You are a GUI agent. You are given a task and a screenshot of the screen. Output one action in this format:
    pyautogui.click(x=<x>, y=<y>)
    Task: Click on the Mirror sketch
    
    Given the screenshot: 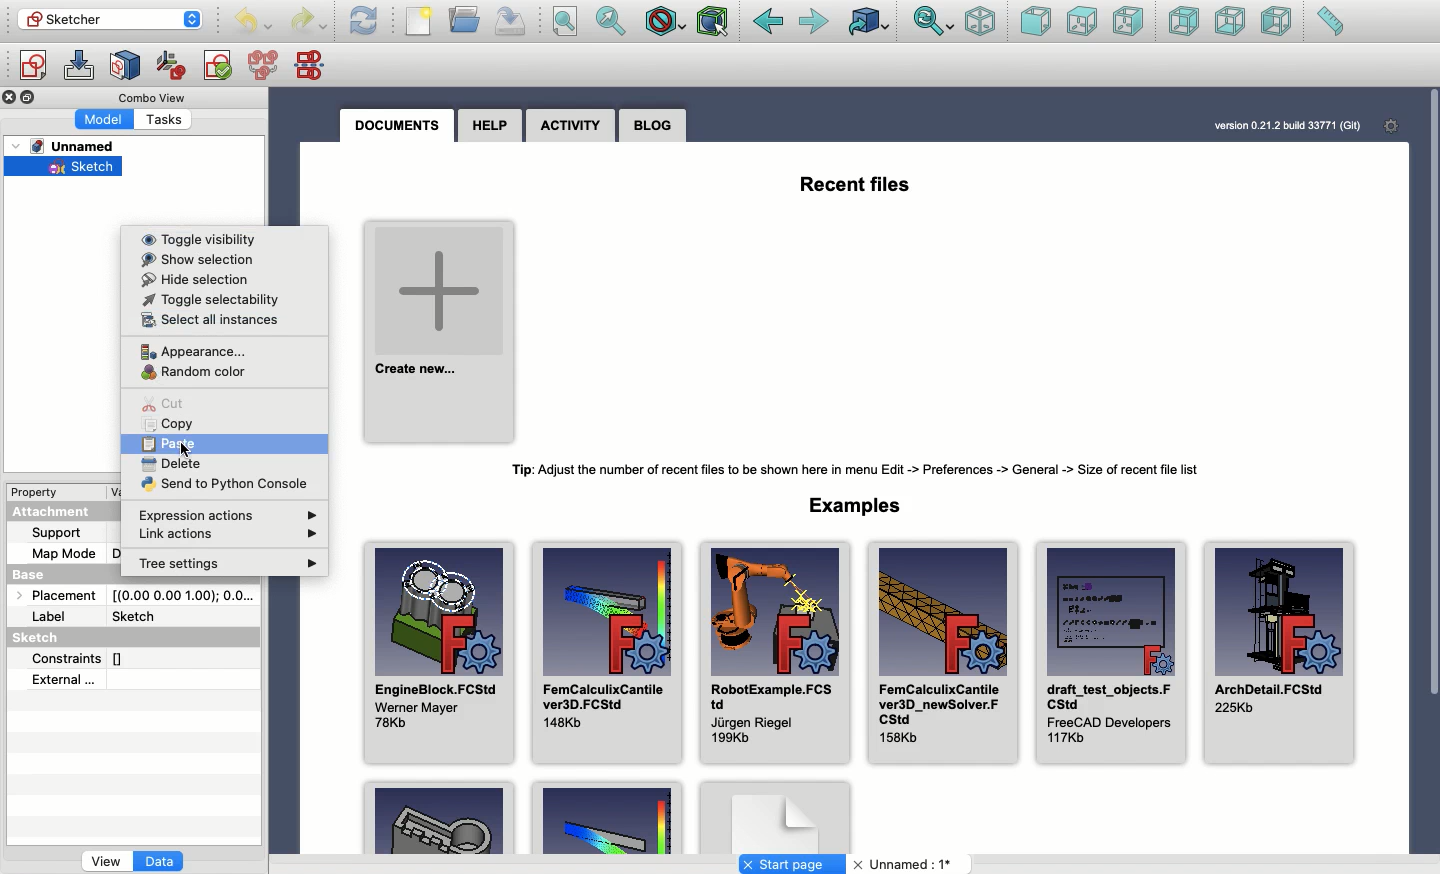 What is the action you would take?
    pyautogui.click(x=314, y=64)
    